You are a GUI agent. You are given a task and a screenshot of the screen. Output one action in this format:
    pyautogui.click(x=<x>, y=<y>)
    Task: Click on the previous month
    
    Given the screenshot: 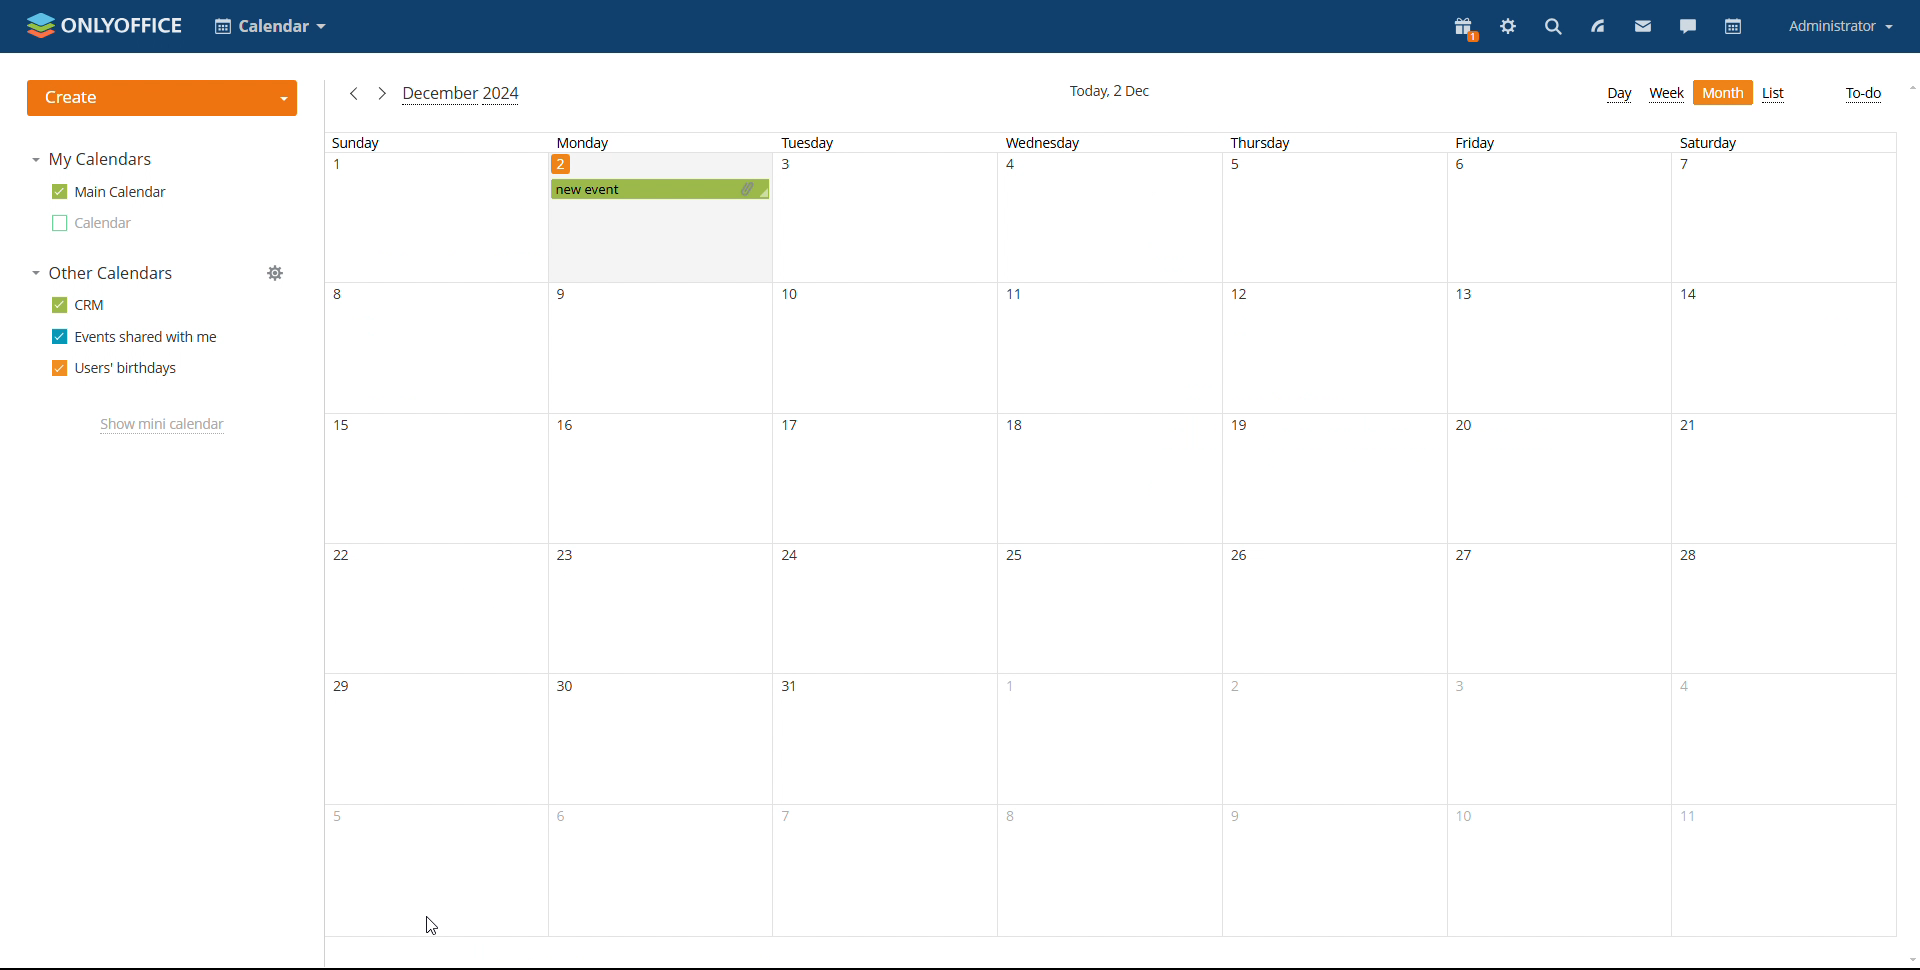 What is the action you would take?
    pyautogui.click(x=352, y=94)
    